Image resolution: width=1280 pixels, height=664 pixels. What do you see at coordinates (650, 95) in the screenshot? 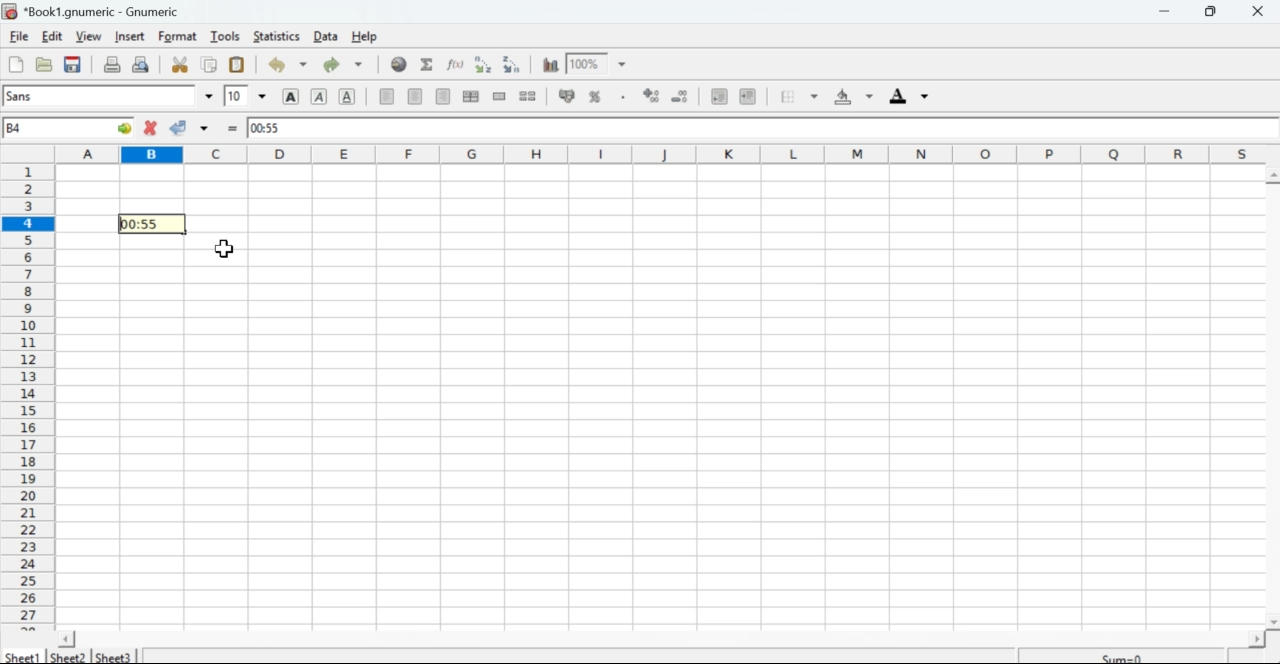
I see `Icon` at bounding box center [650, 95].